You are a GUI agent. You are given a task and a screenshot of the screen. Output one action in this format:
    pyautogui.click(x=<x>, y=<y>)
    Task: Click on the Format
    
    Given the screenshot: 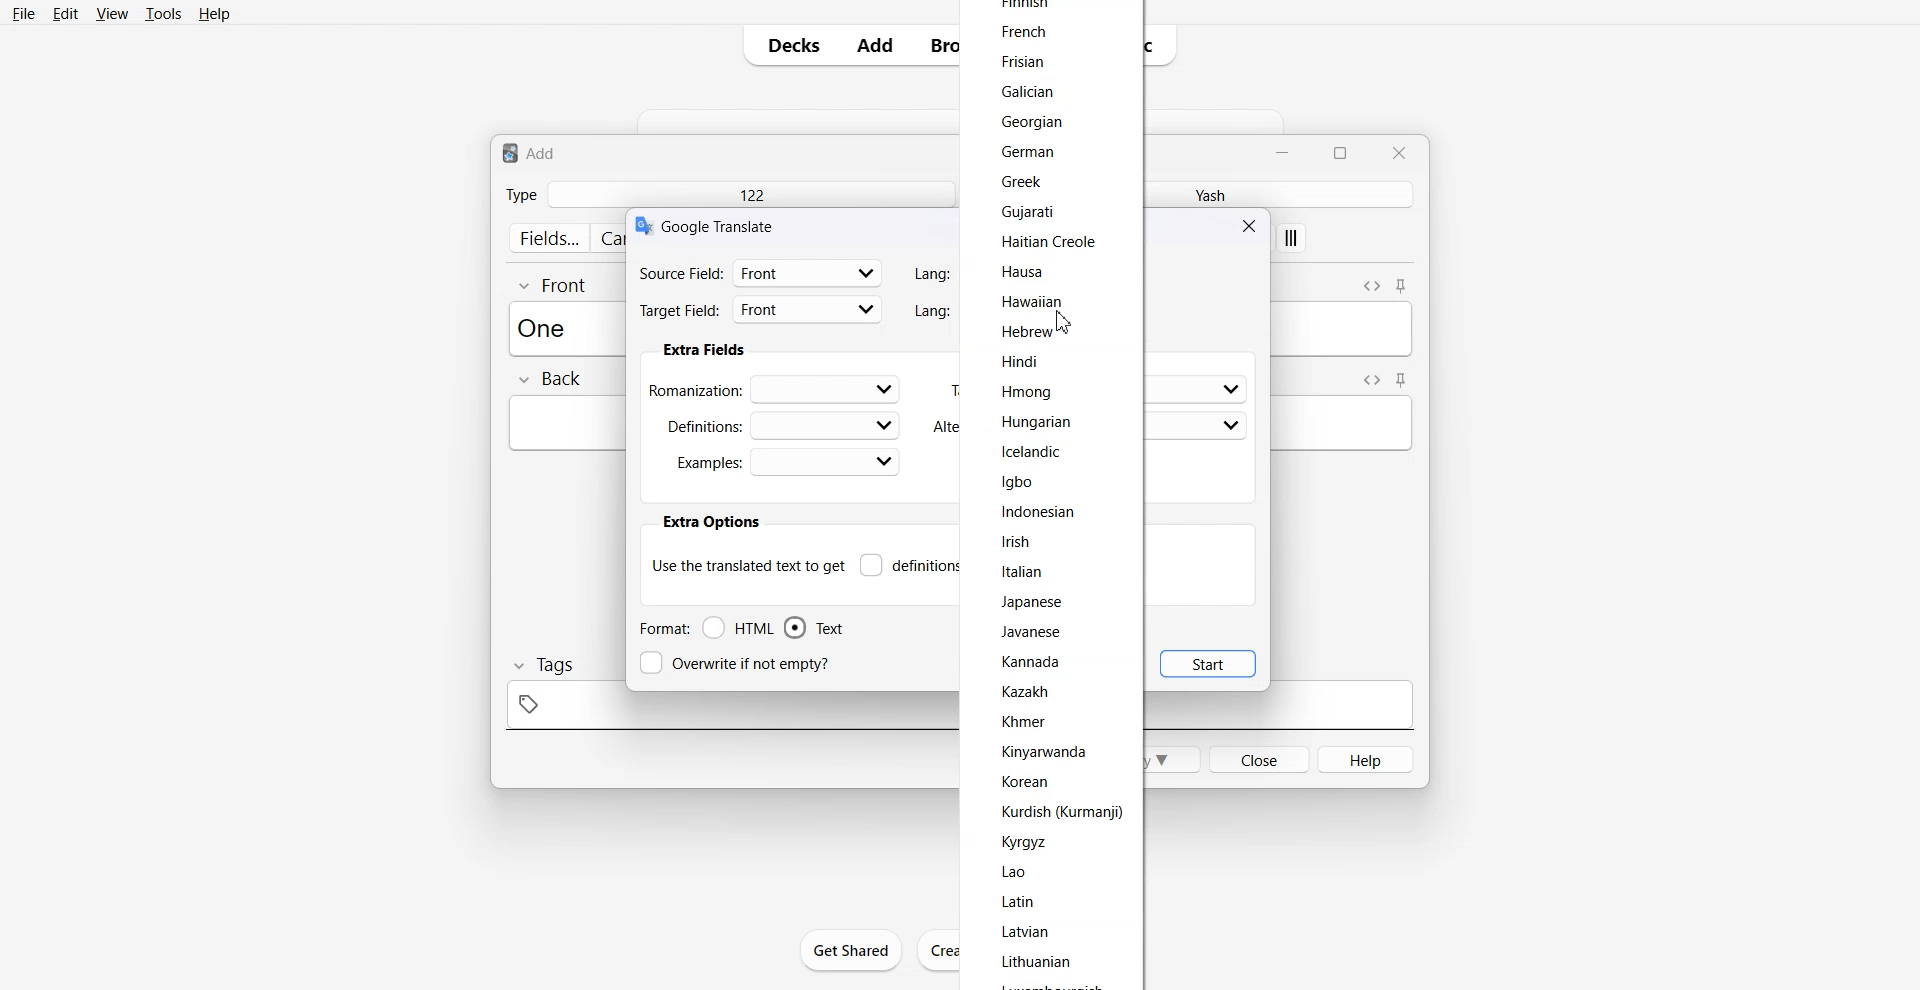 What is the action you would take?
    pyautogui.click(x=663, y=628)
    